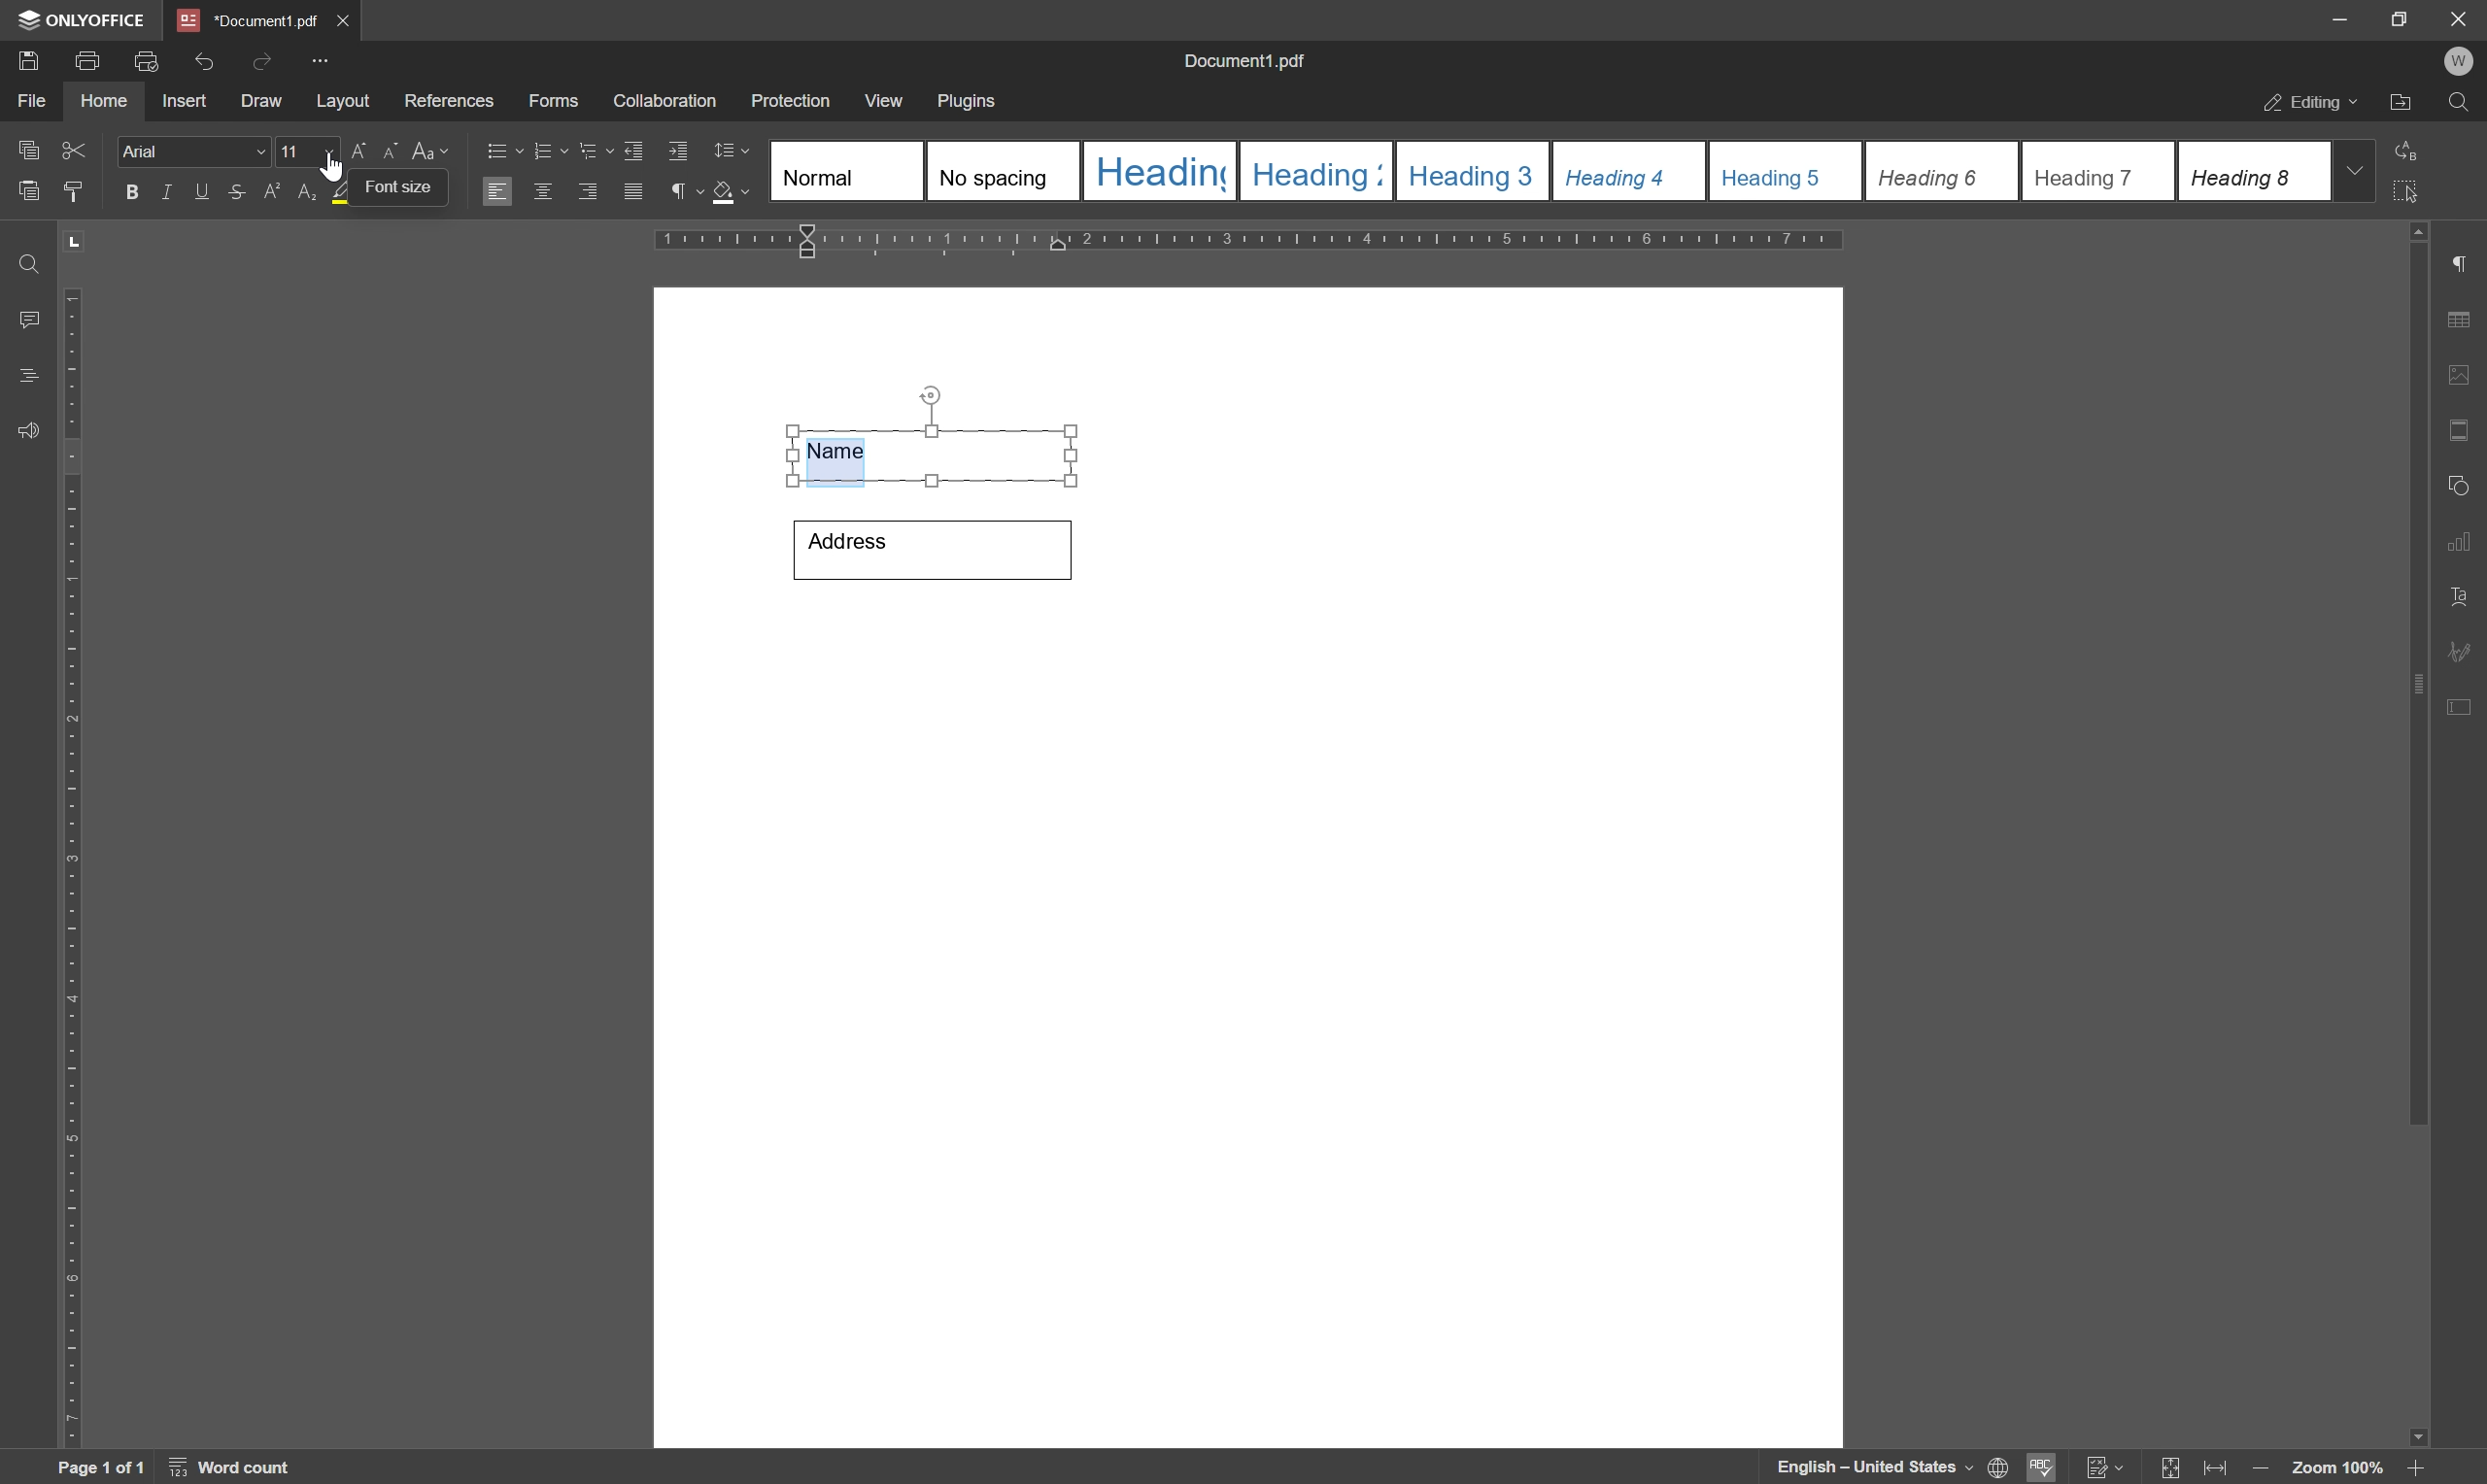 The image size is (2487, 1484). I want to click on editing, so click(2308, 104).